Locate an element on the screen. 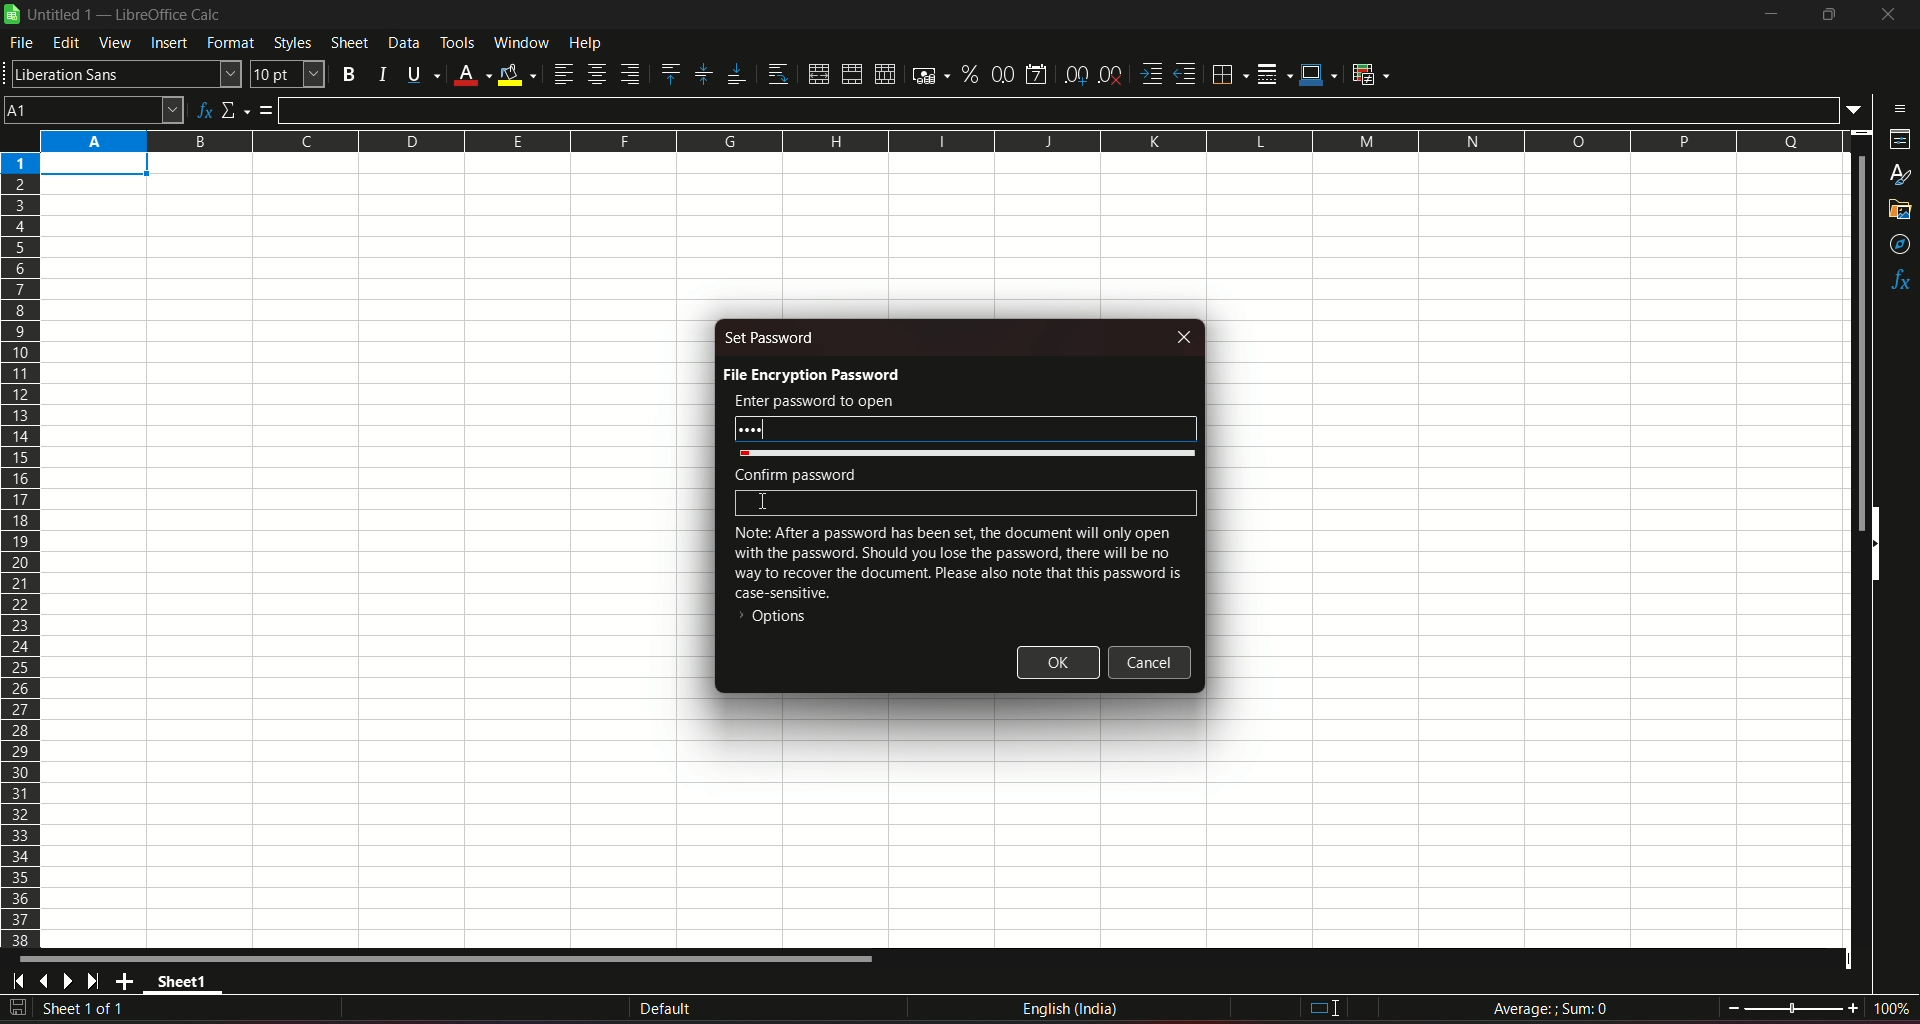  font size is located at coordinates (289, 75).